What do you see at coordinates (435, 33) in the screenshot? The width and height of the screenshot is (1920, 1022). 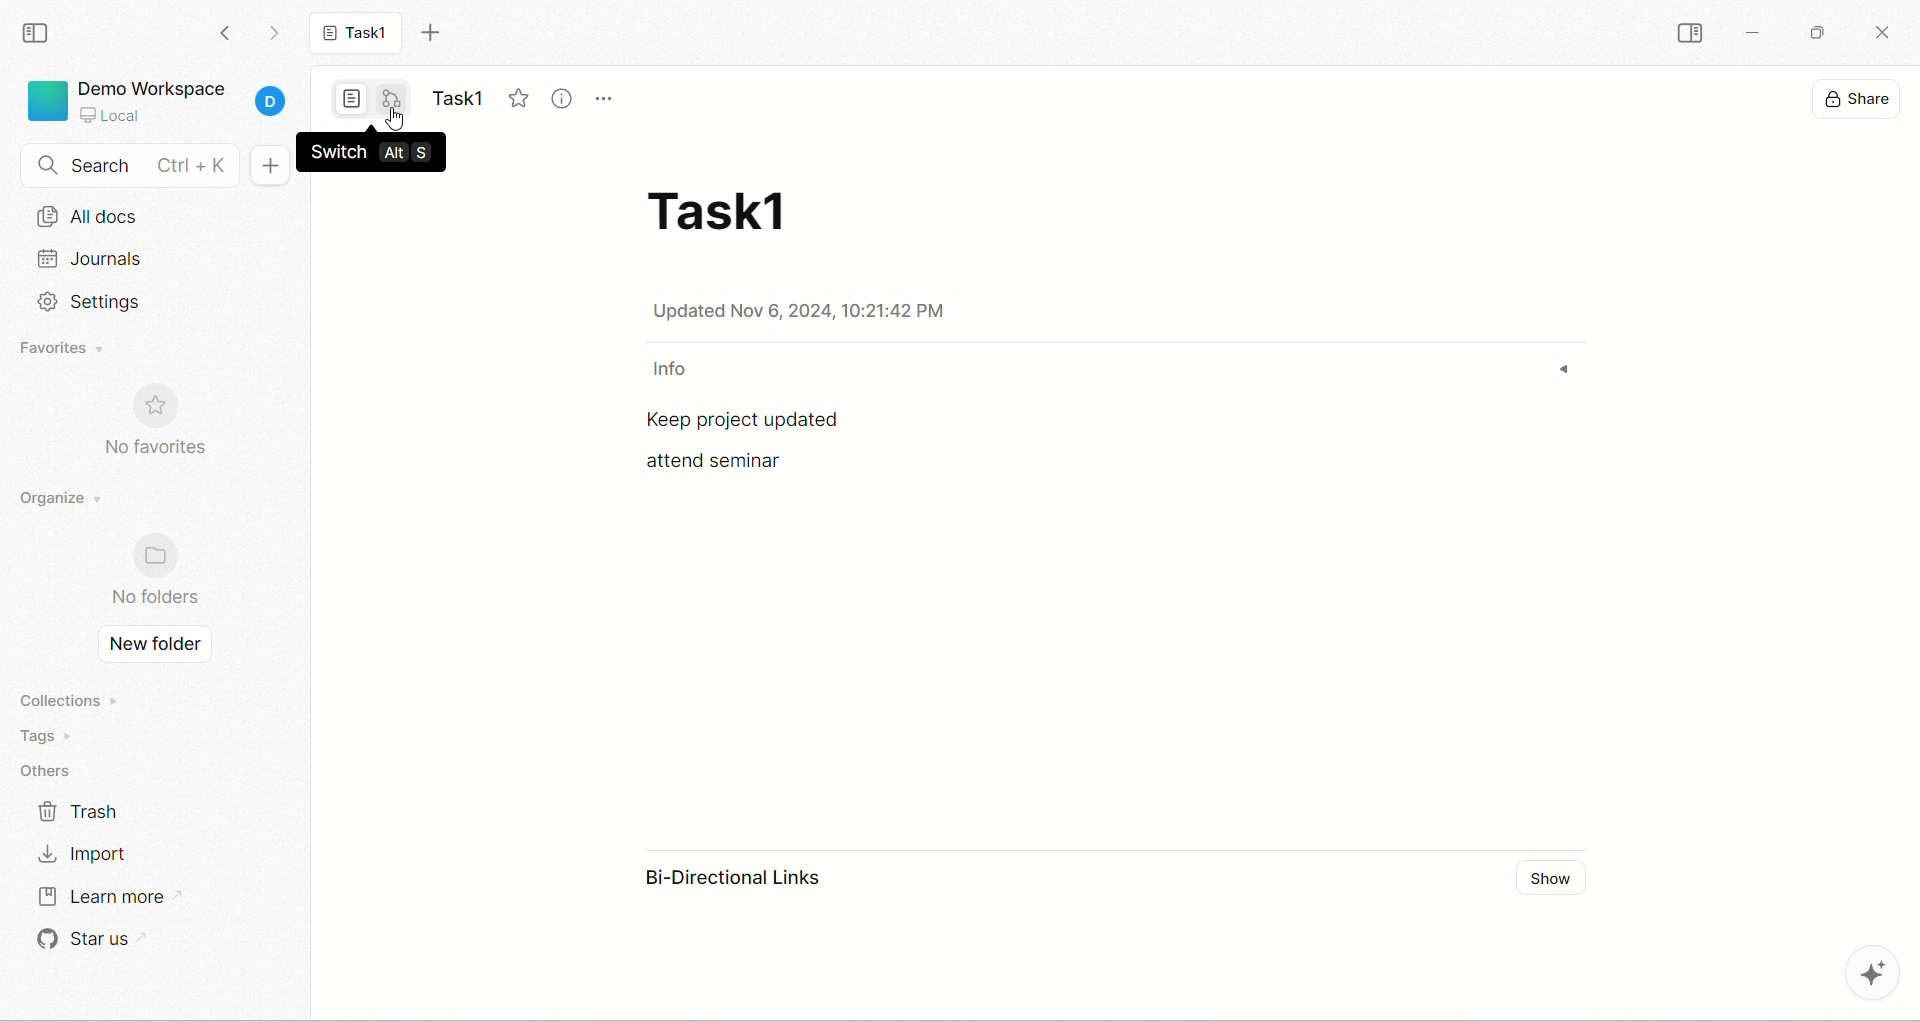 I see `new tab` at bounding box center [435, 33].